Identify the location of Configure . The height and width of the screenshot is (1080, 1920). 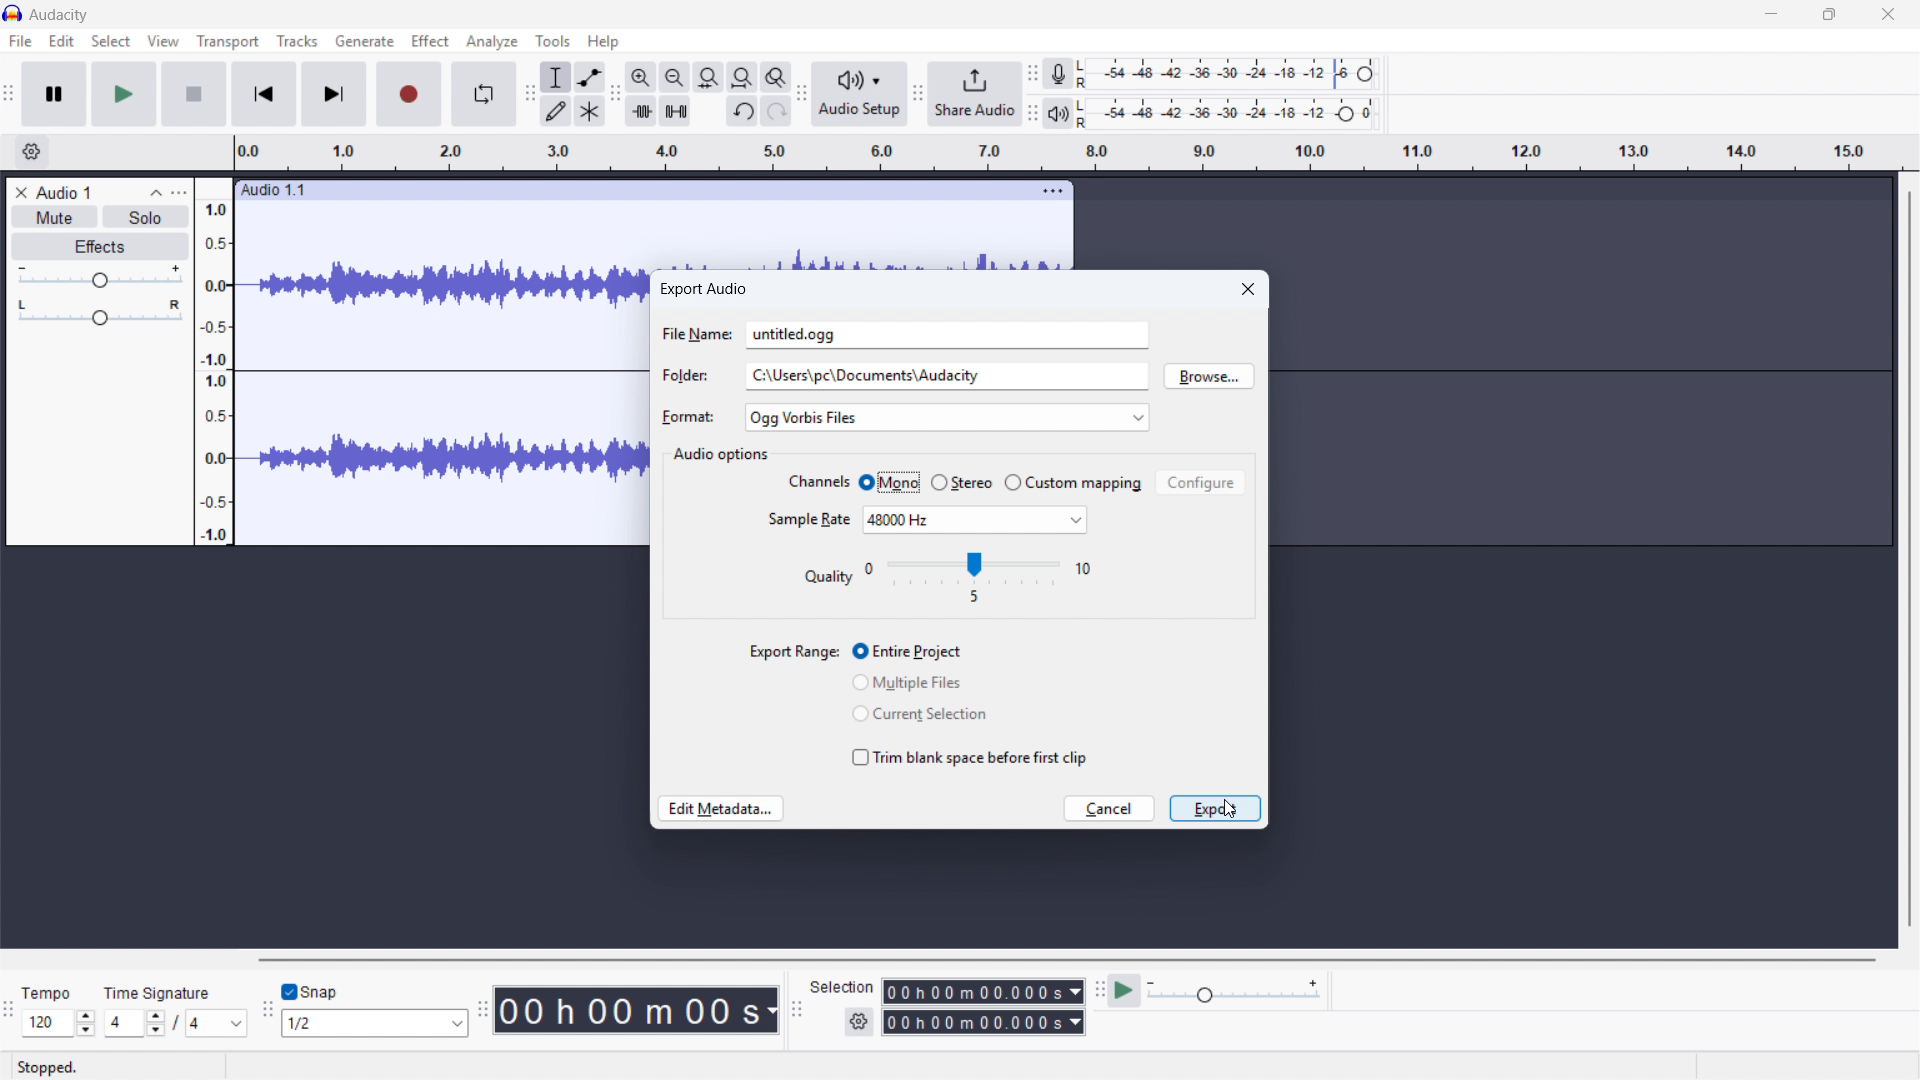
(1201, 482).